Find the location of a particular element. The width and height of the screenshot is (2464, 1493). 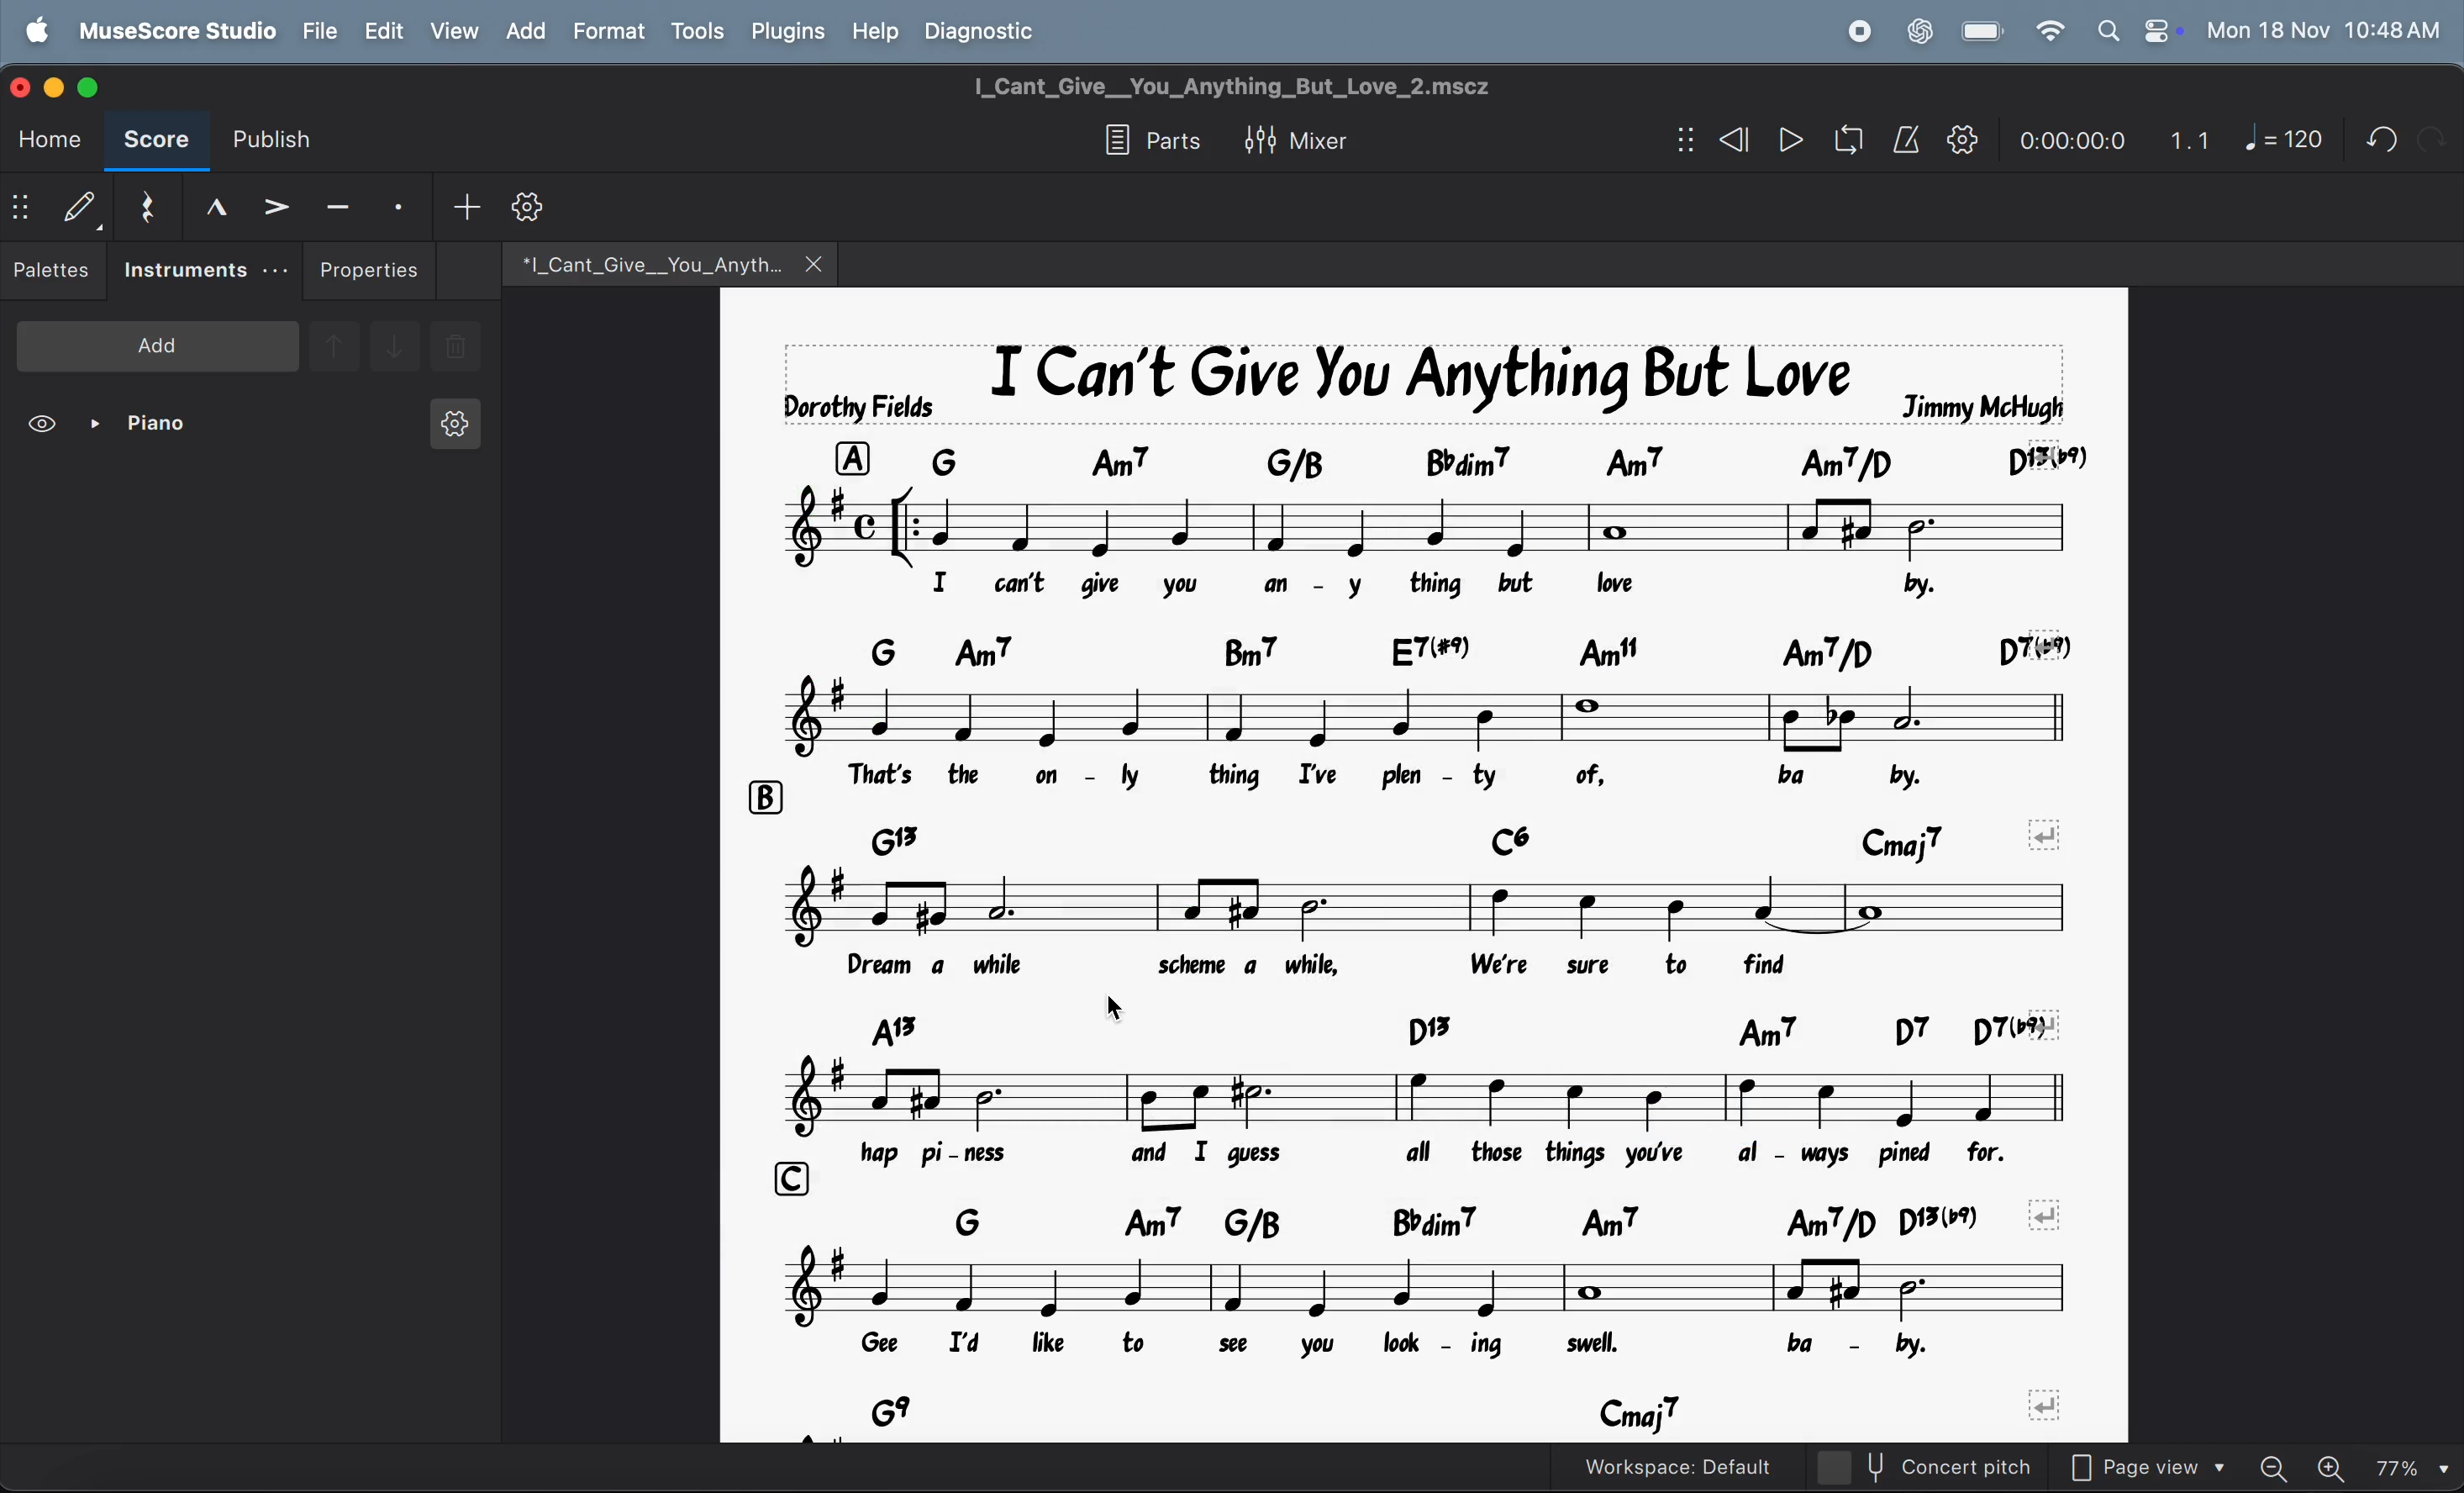

lyrics is located at coordinates (1419, 769).